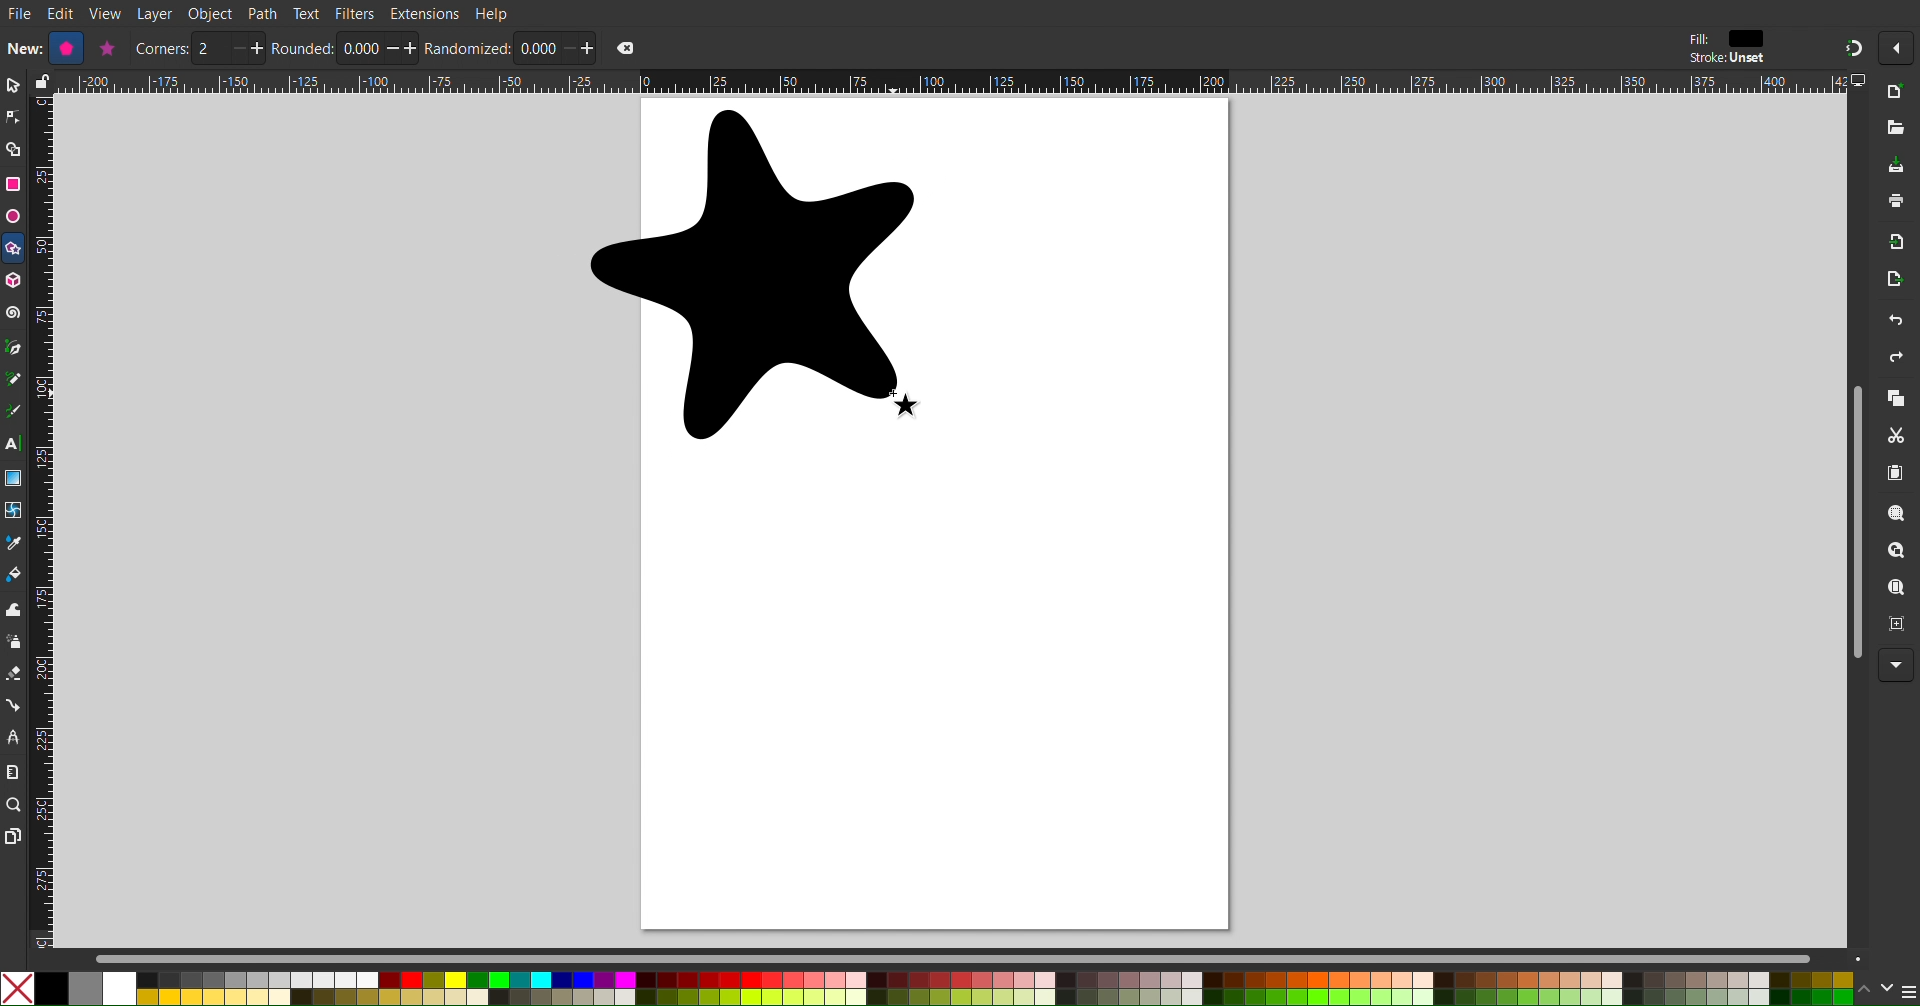 The width and height of the screenshot is (1920, 1006). Describe the element at coordinates (14, 512) in the screenshot. I see `Mesh Tool` at that location.